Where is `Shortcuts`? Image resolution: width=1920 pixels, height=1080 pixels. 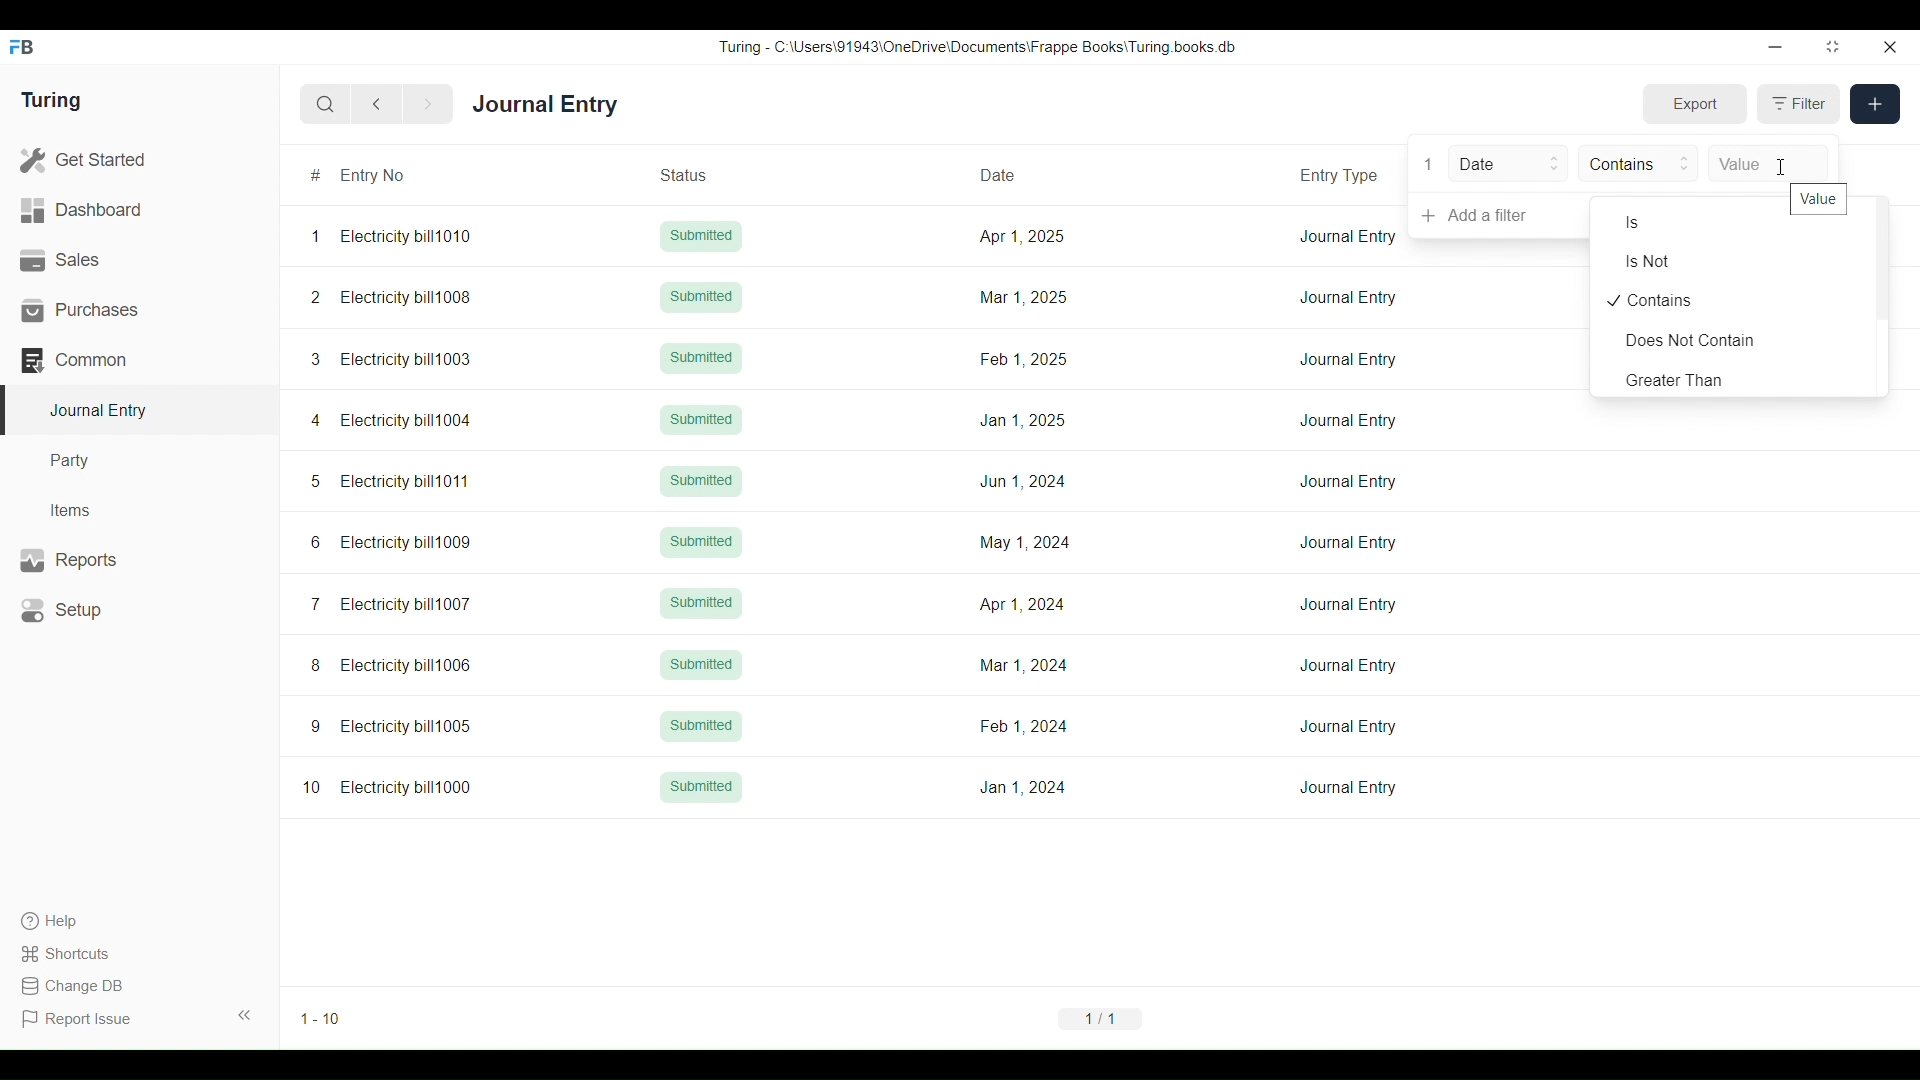 Shortcuts is located at coordinates (77, 954).